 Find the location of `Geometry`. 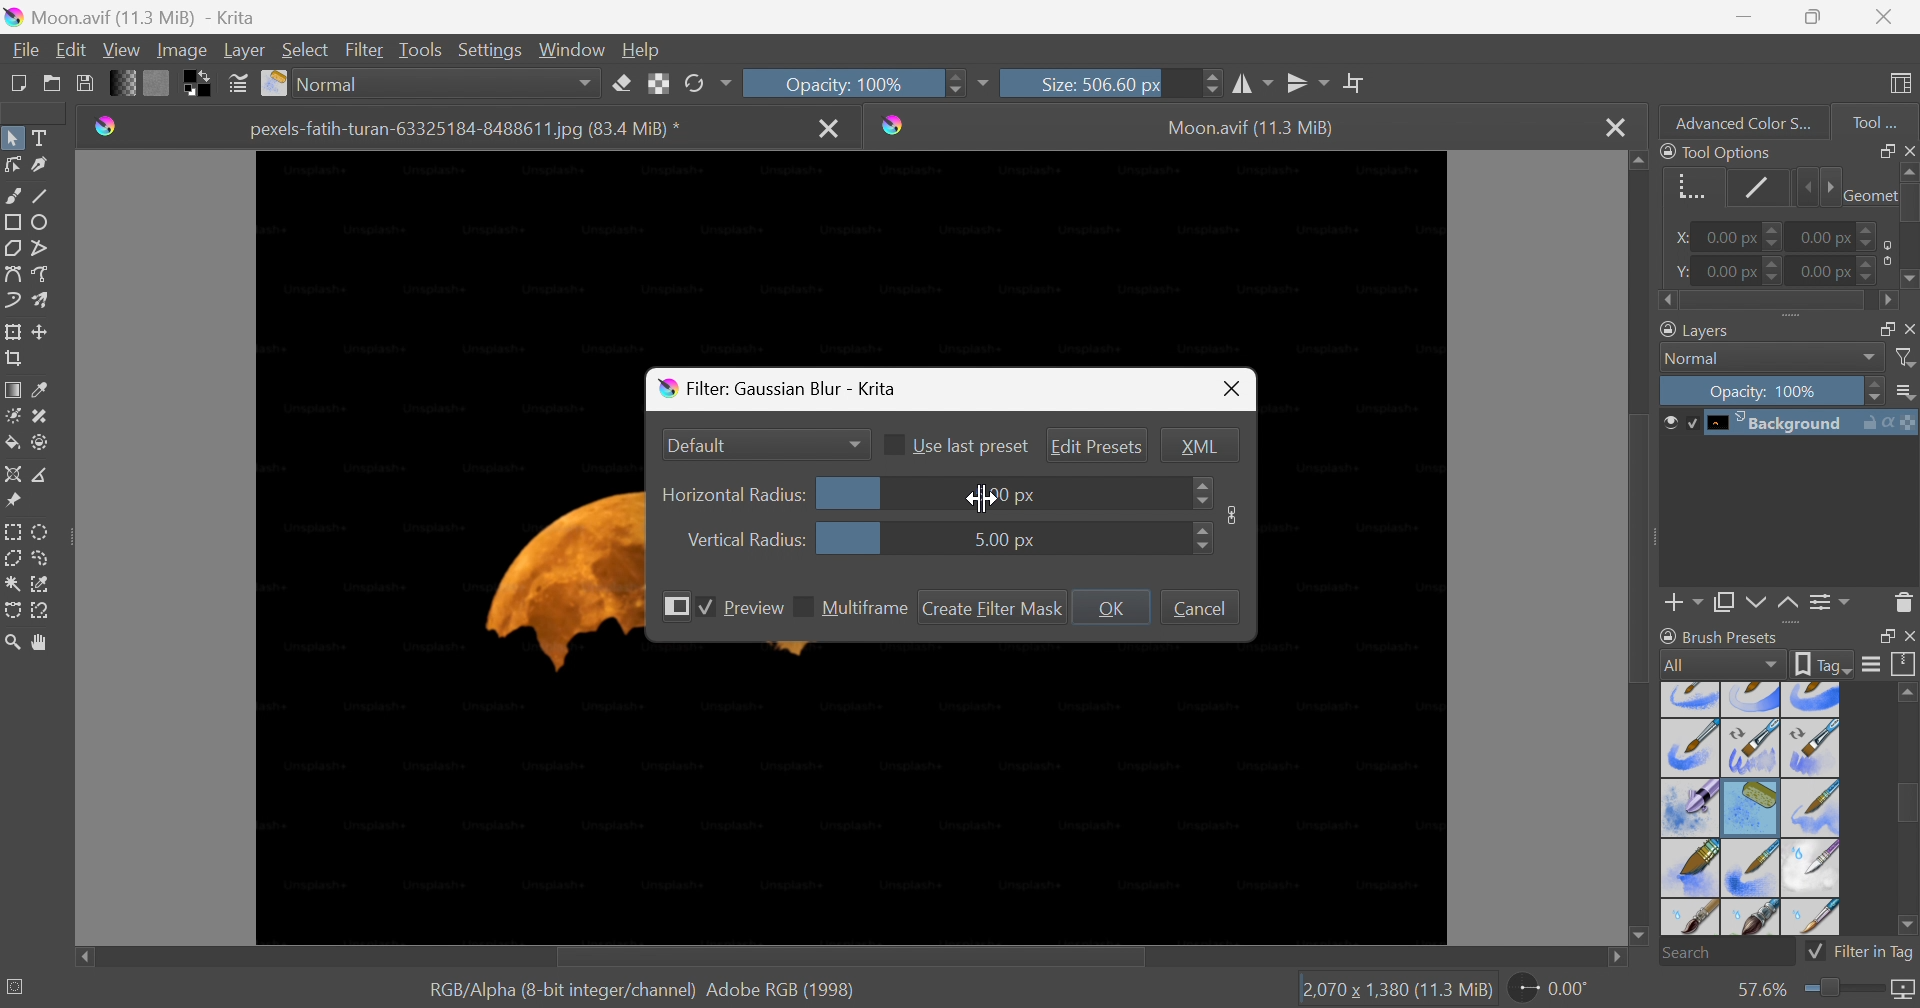

Geometry is located at coordinates (1867, 195).